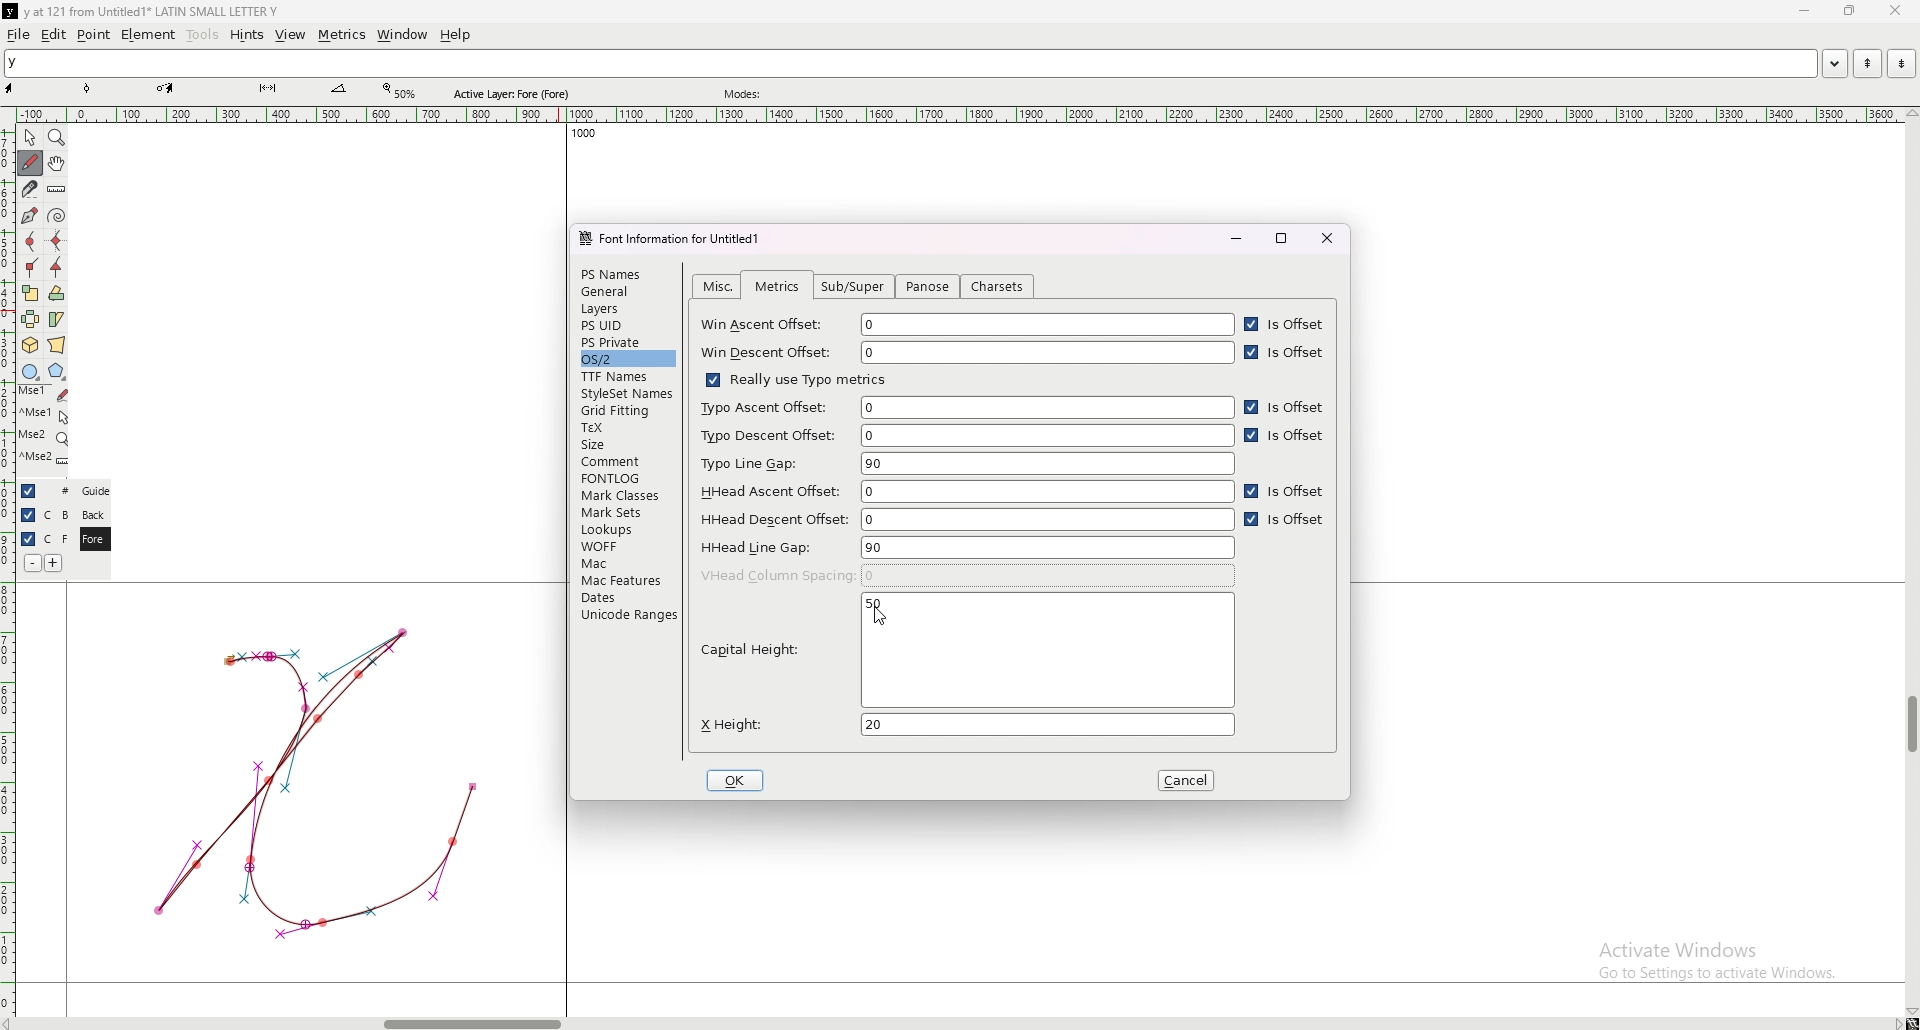 This screenshot has width=1920, height=1030. I want to click on 1000, so click(579, 136).